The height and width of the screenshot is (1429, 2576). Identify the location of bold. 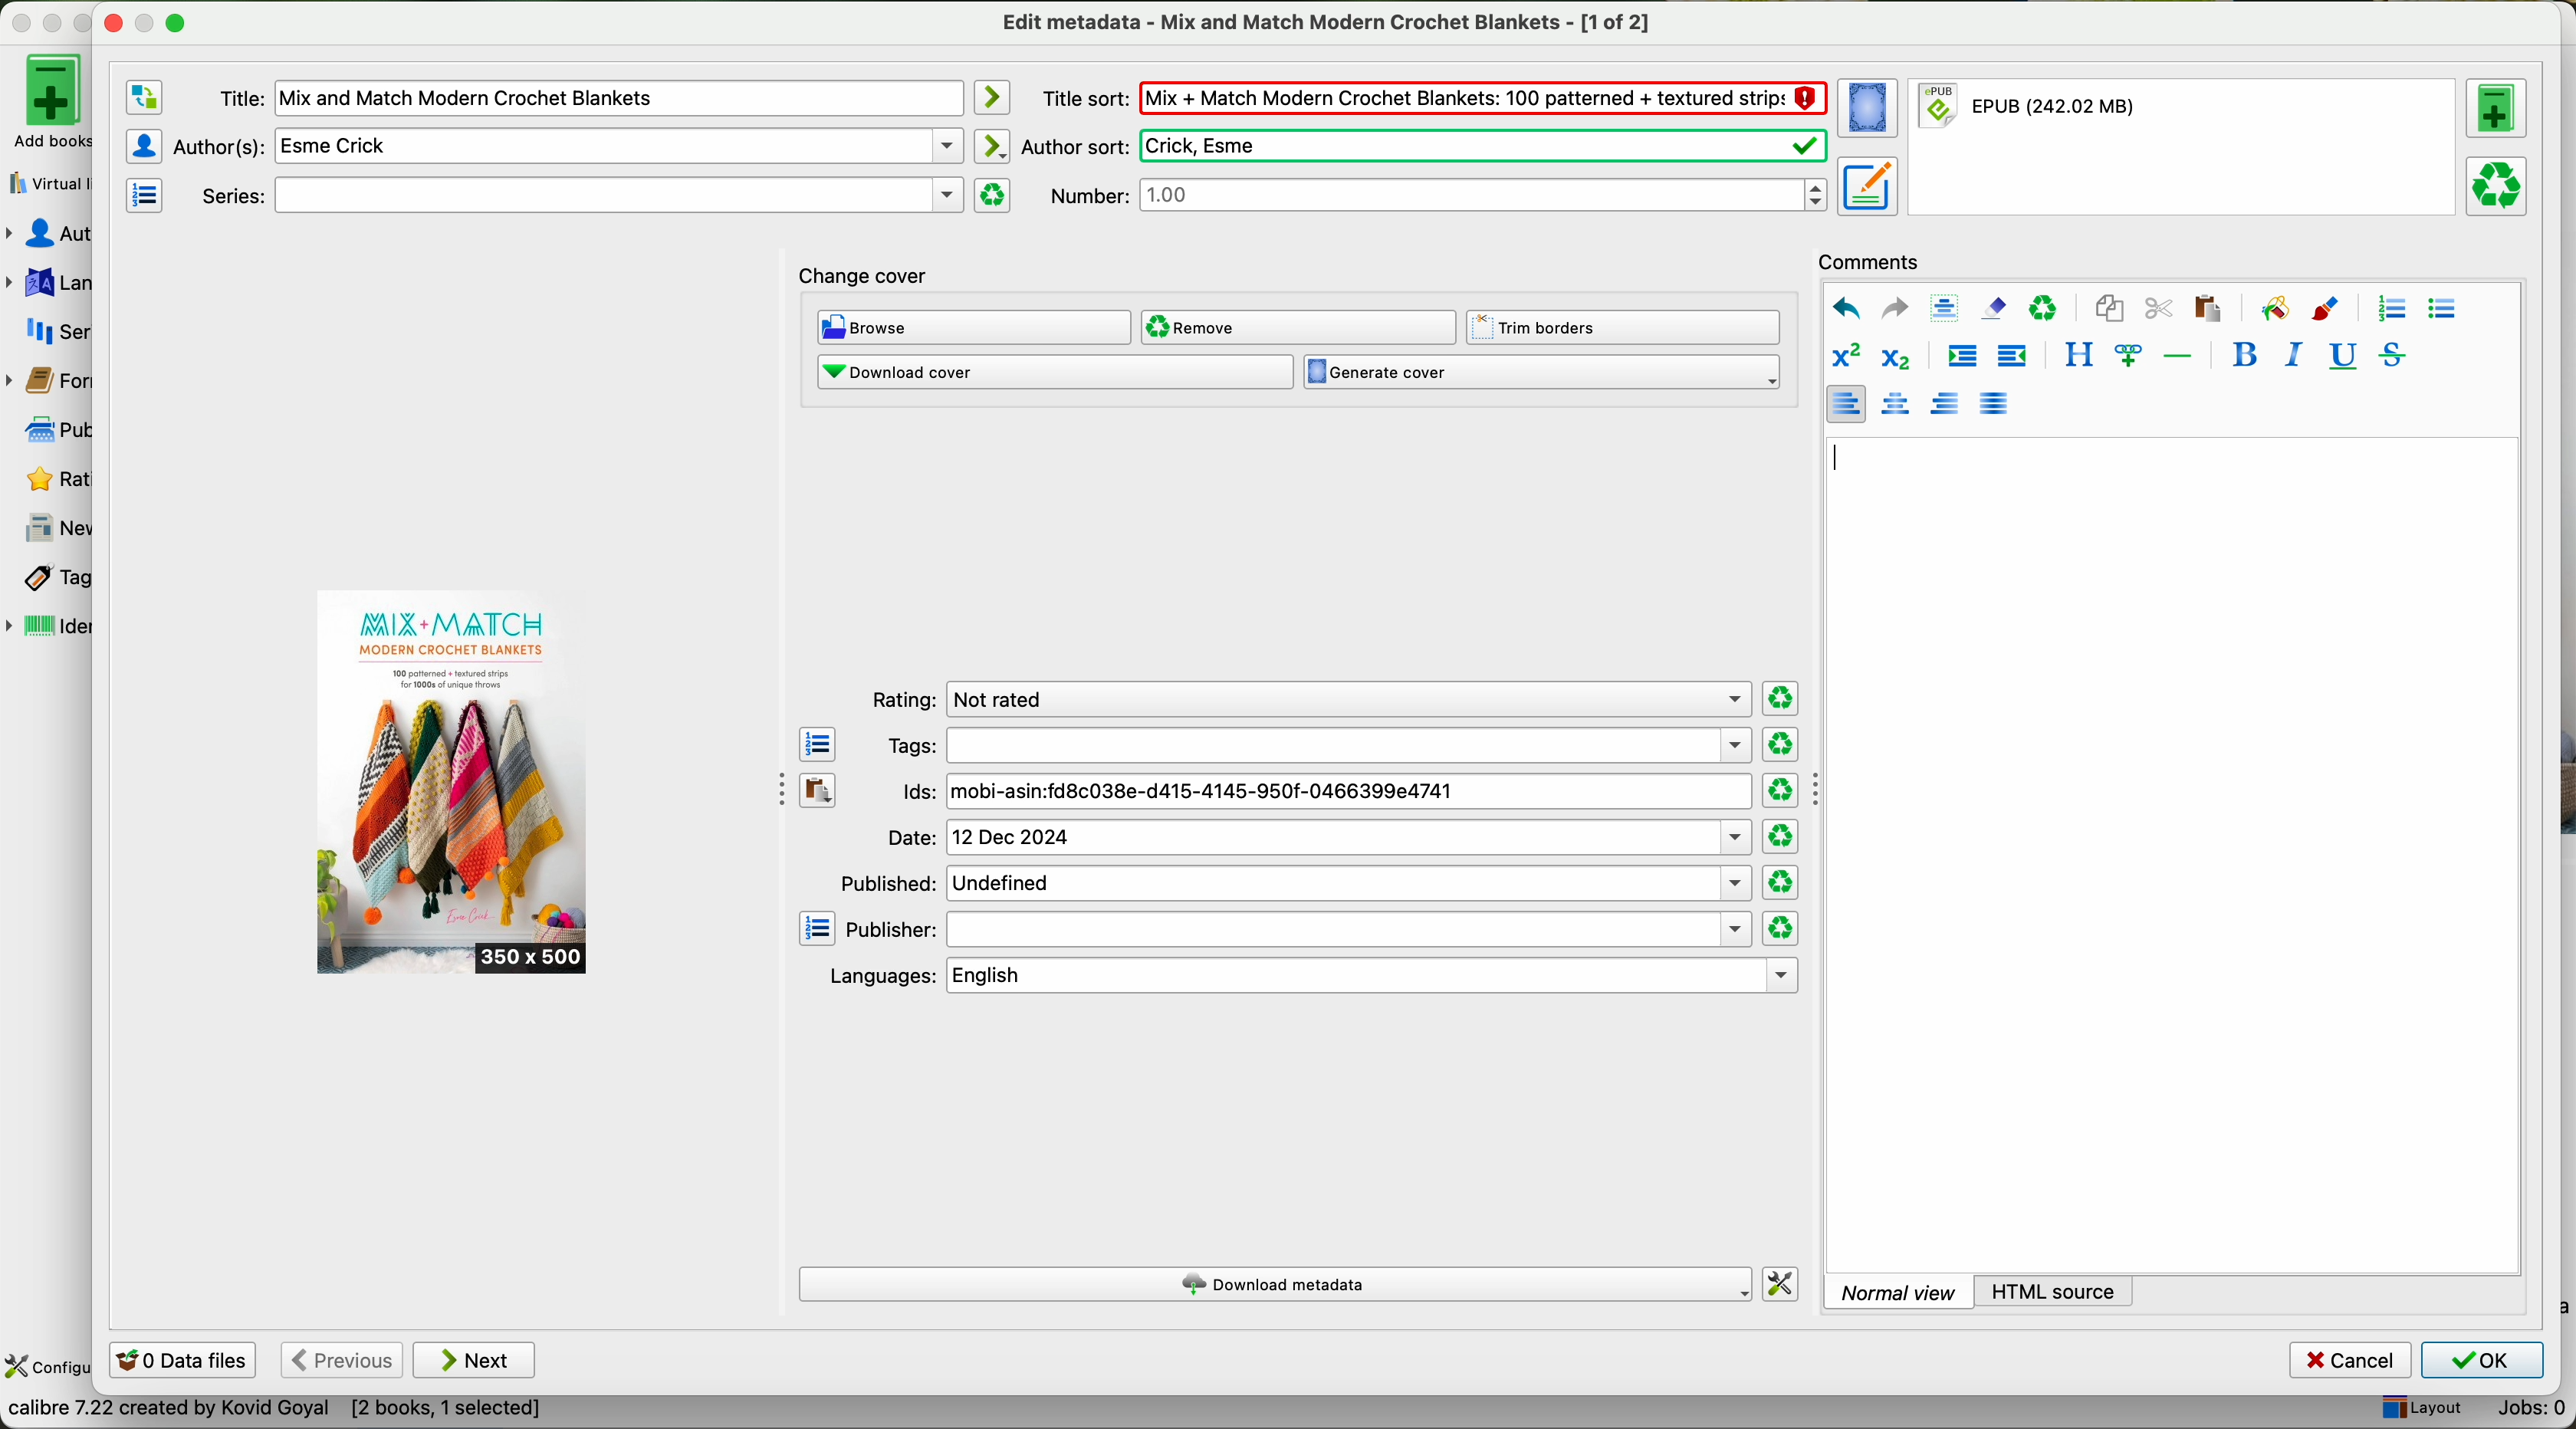
(2245, 354).